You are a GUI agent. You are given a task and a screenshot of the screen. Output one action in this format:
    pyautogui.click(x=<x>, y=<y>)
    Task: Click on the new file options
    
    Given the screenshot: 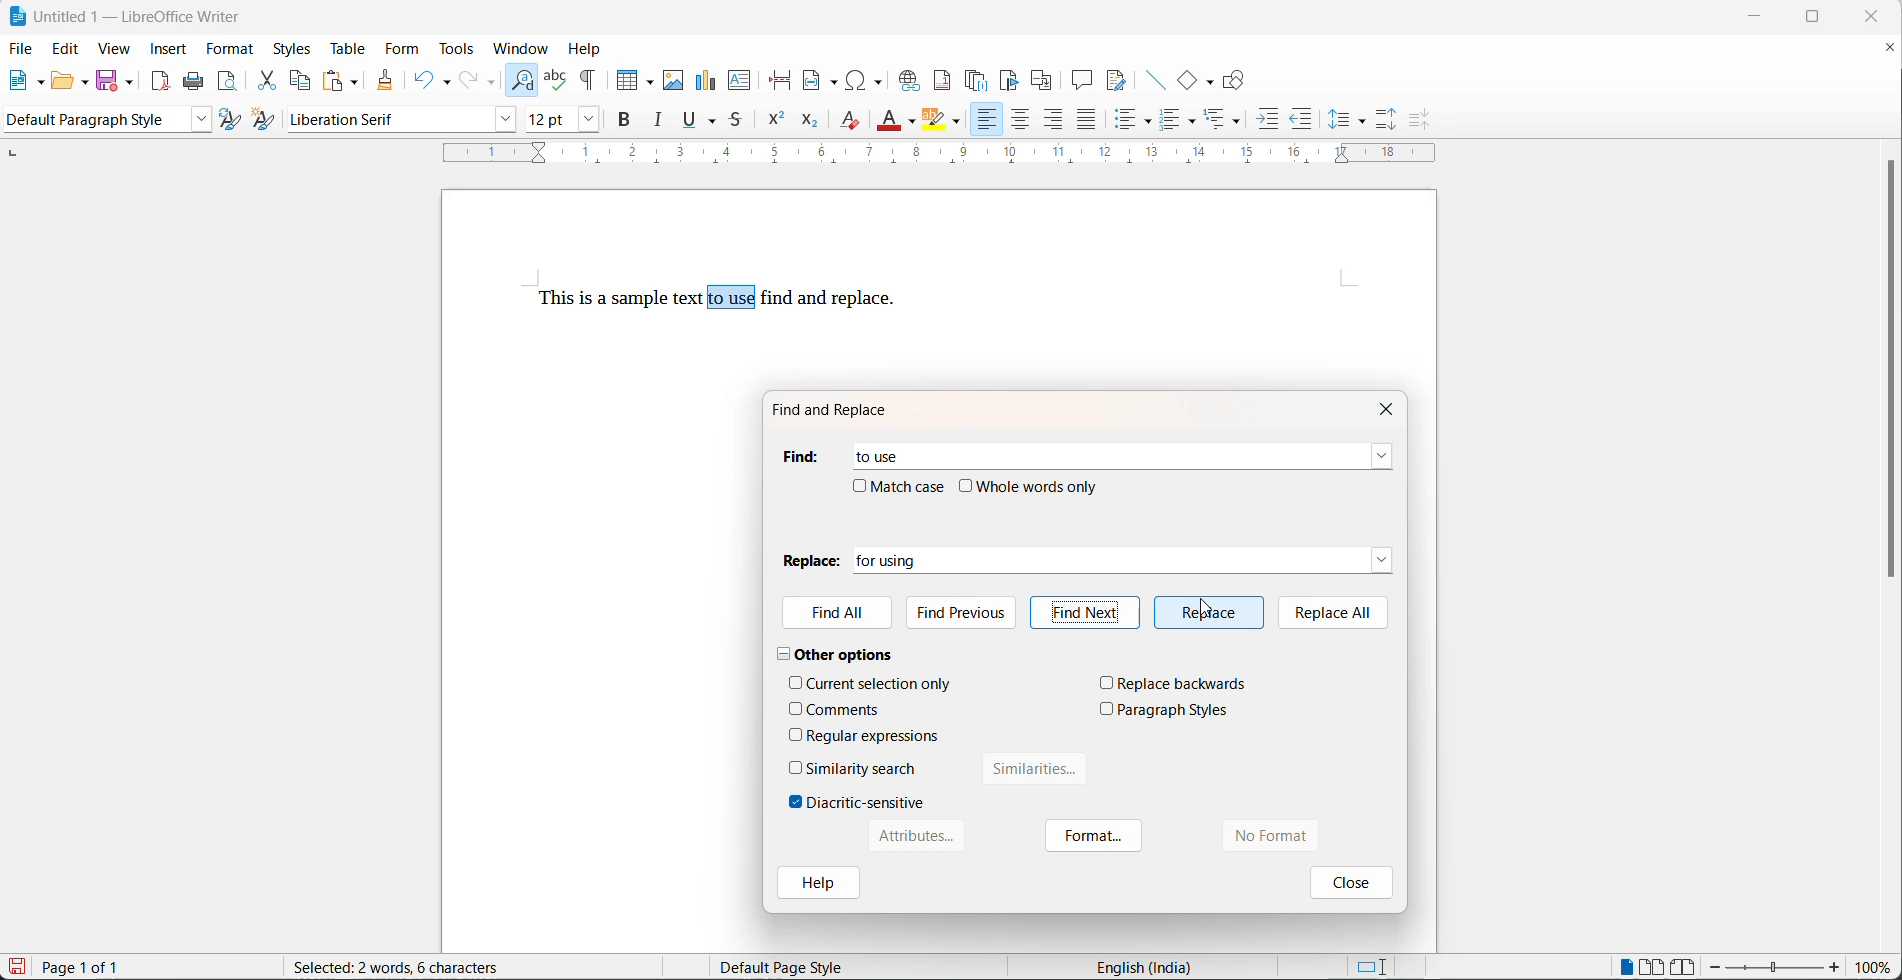 What is the action you would take?
    pyautogui.click(x=42, y=83)
    